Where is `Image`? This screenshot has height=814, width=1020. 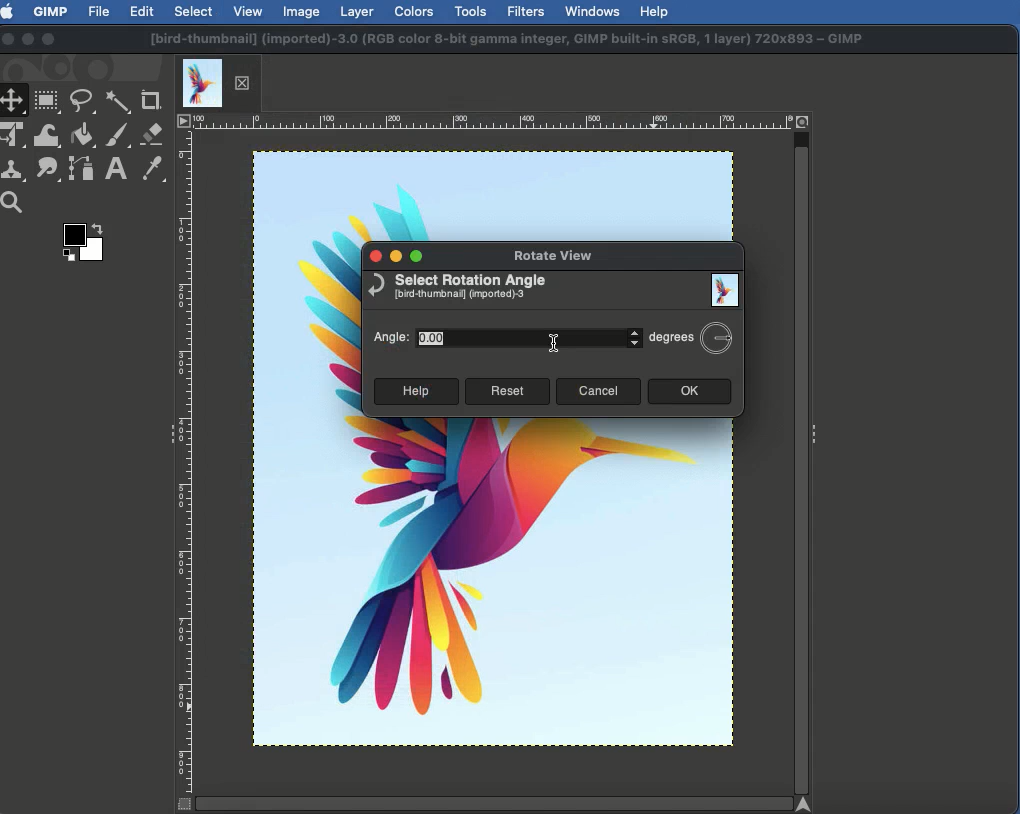 Image is located at coordinates (483, 588).